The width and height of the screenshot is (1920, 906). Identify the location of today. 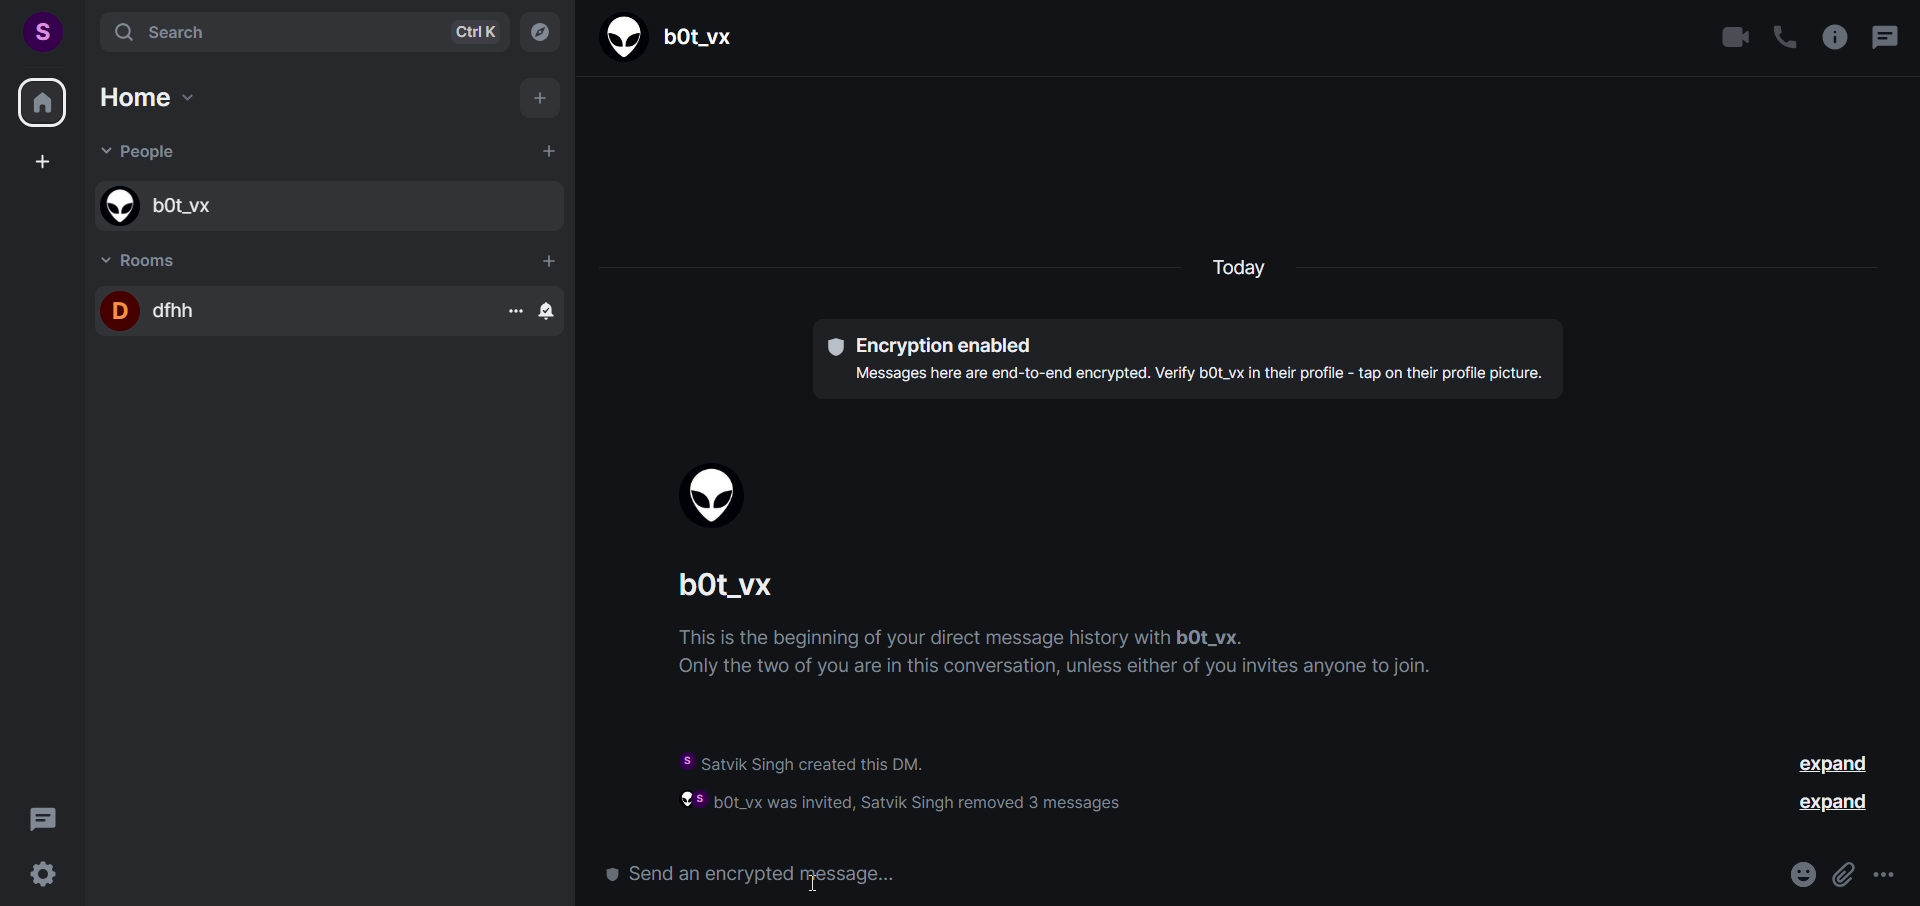
(1237, 269).